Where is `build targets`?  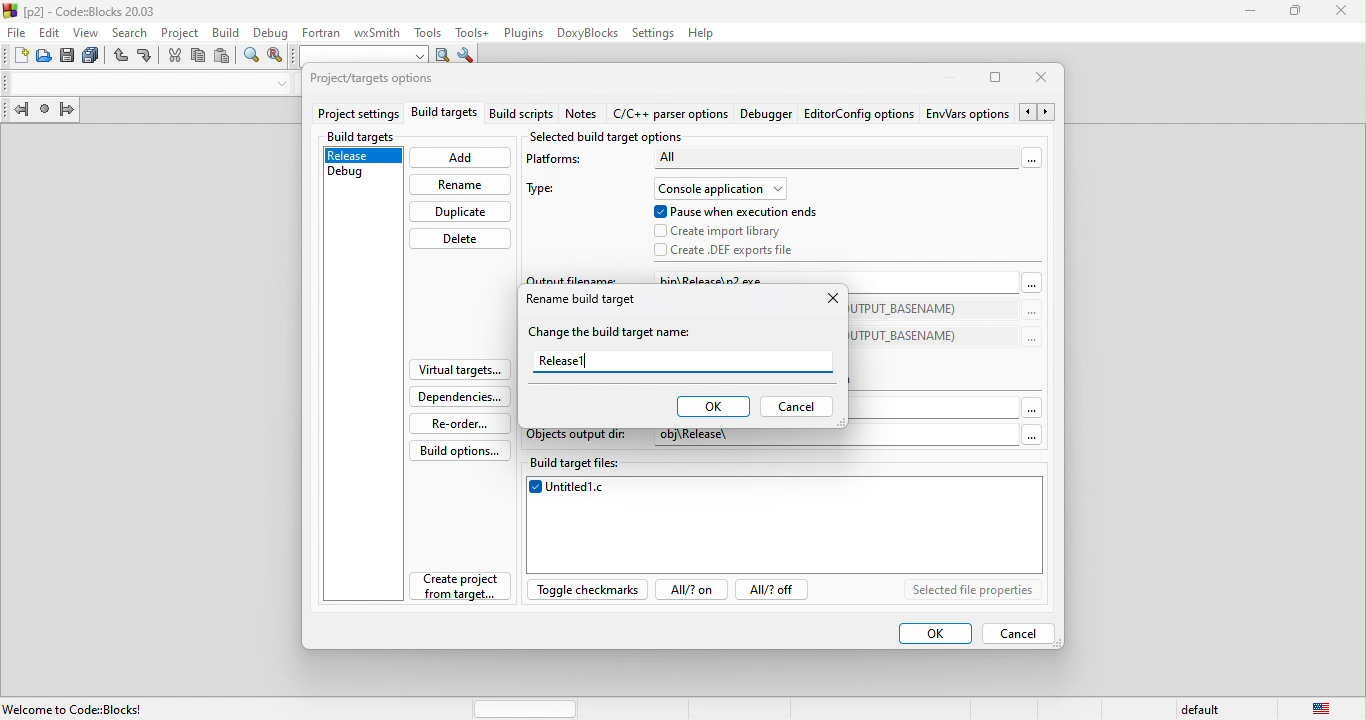
build targets is located at coordinates (446, 115).